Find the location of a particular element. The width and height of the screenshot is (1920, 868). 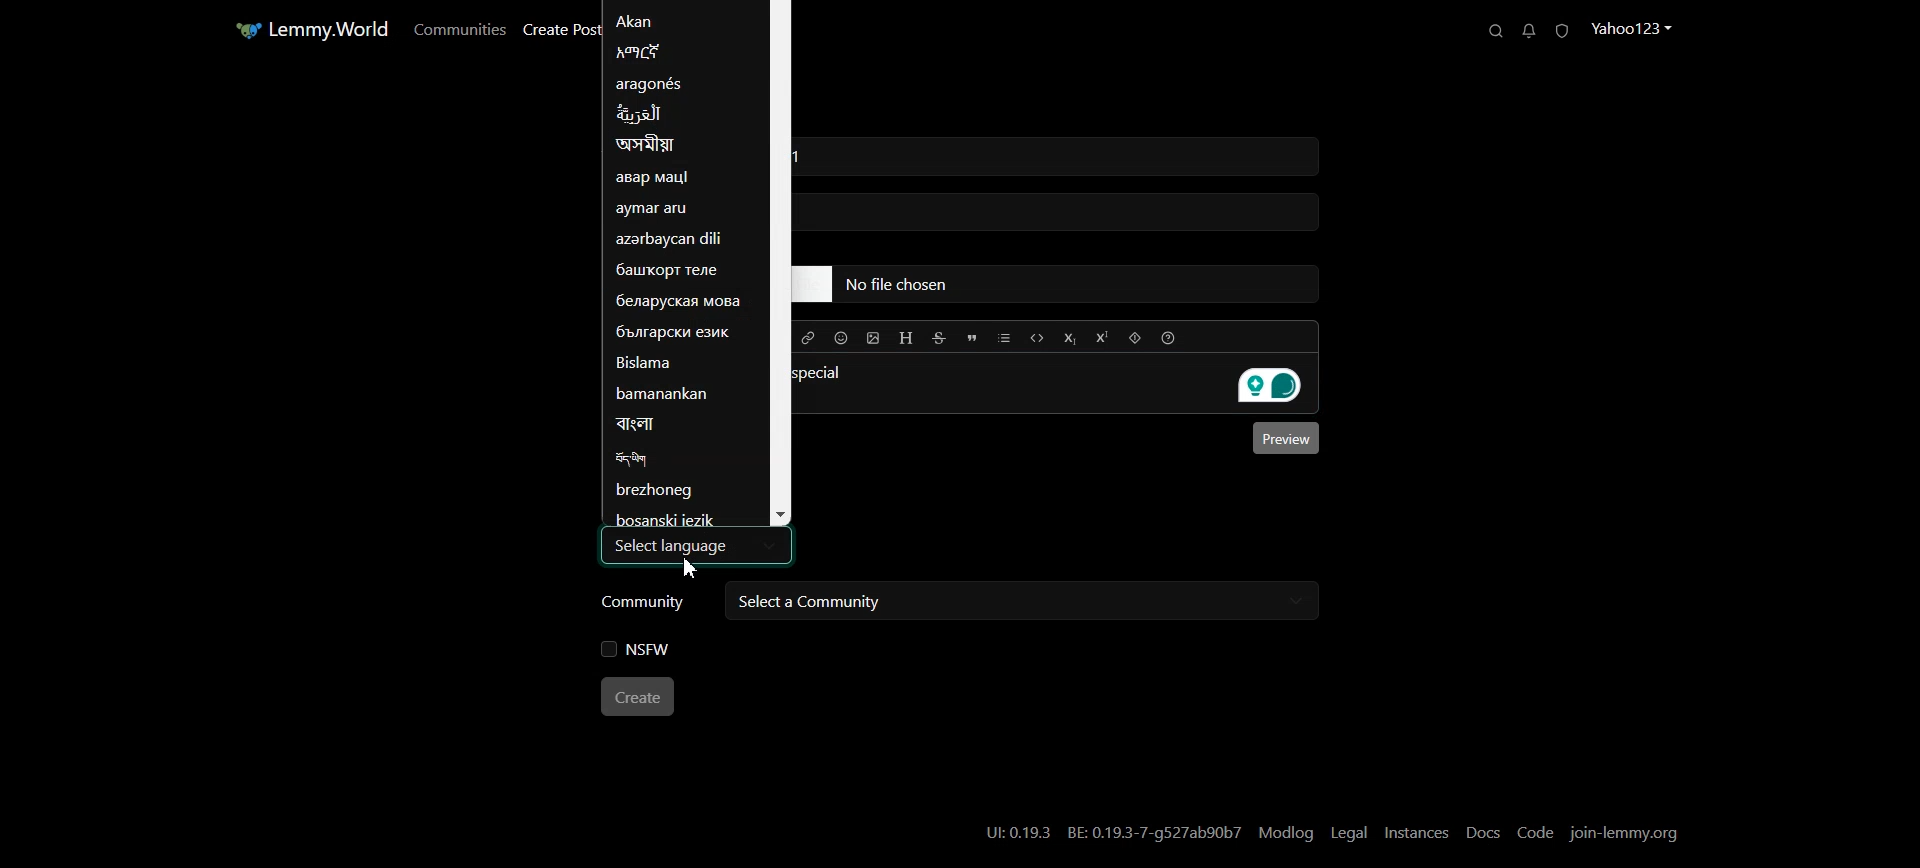

Create is located at coordinates (640, 698).